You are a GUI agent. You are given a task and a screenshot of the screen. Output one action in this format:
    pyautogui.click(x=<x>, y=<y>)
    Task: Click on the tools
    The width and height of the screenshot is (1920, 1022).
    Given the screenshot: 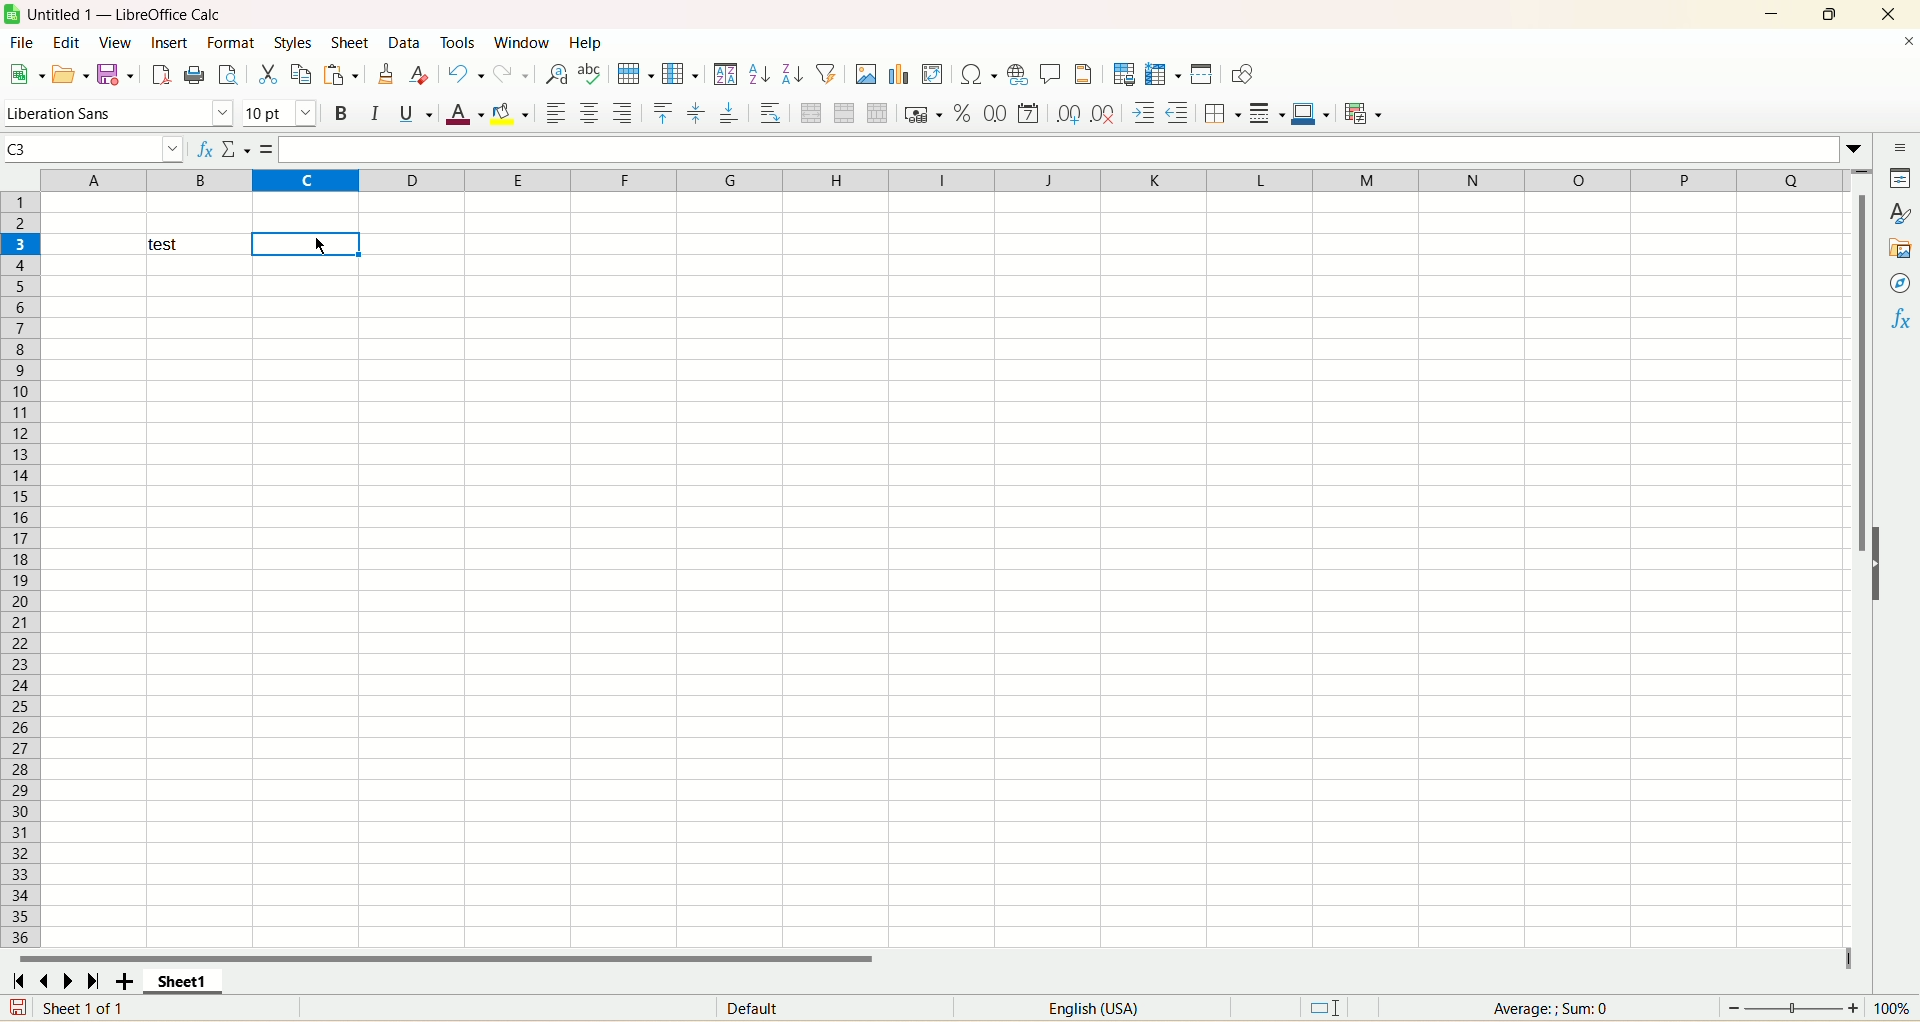 What is the action you would take?
    pyautogui.click(x=461, y=41)
    